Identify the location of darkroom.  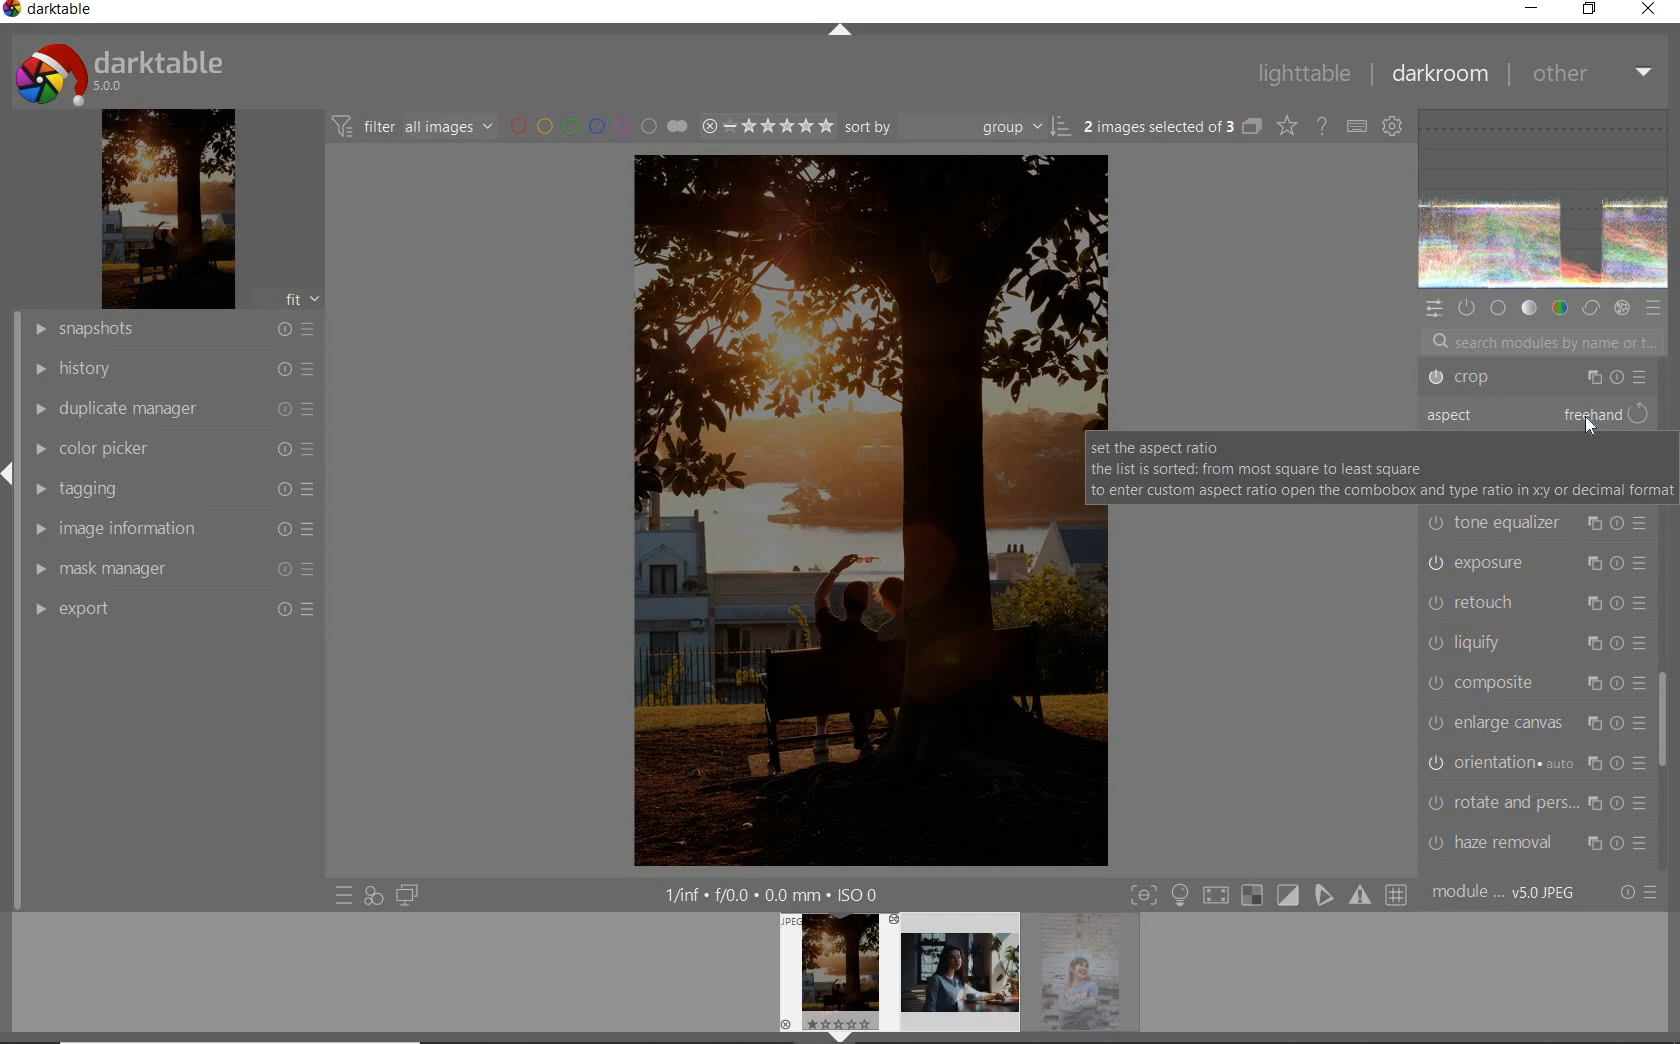
(1440, 75).